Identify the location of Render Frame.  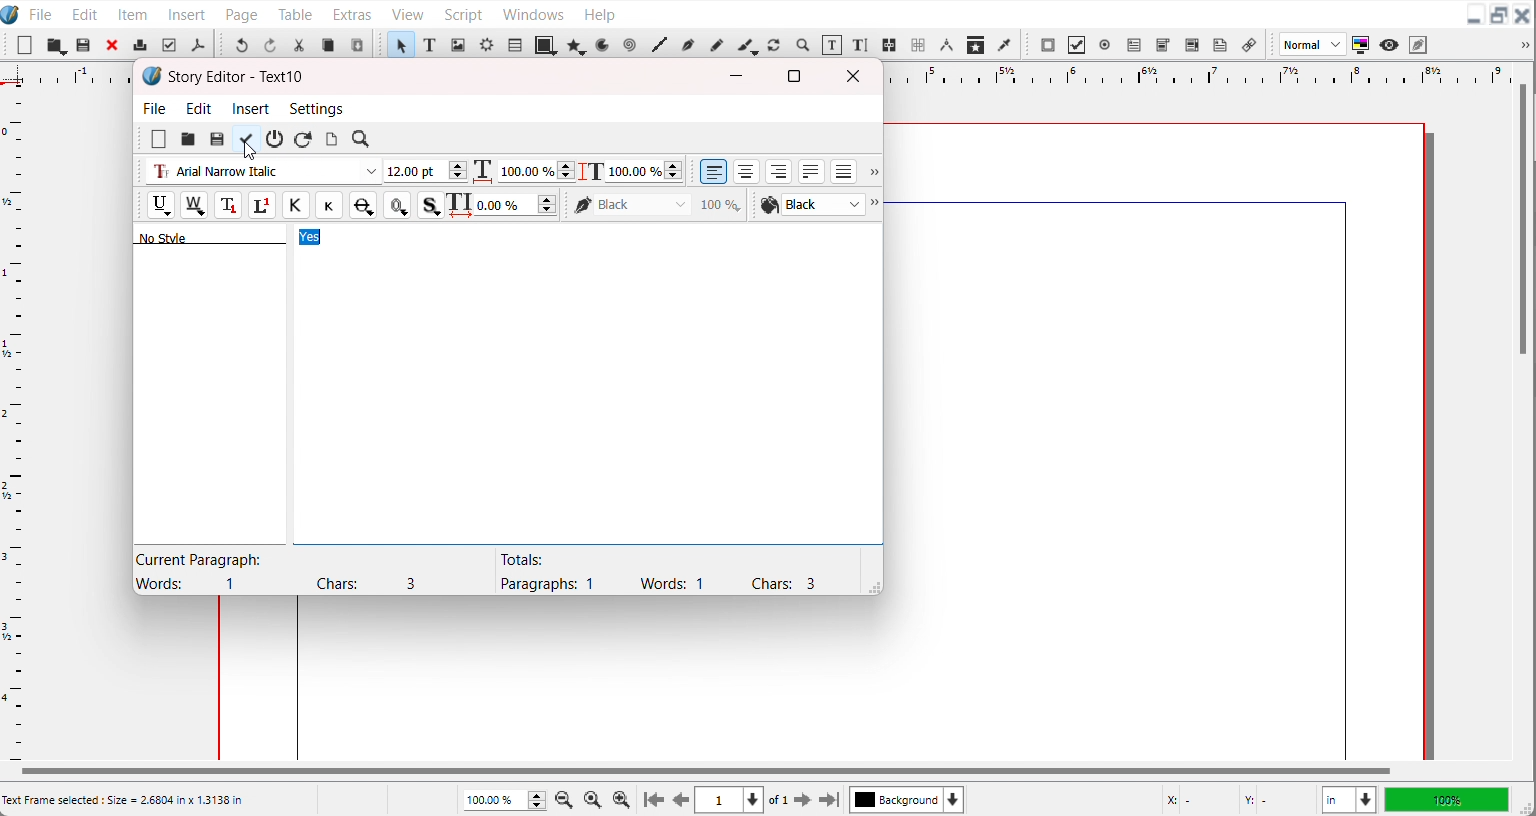
(486, 44).